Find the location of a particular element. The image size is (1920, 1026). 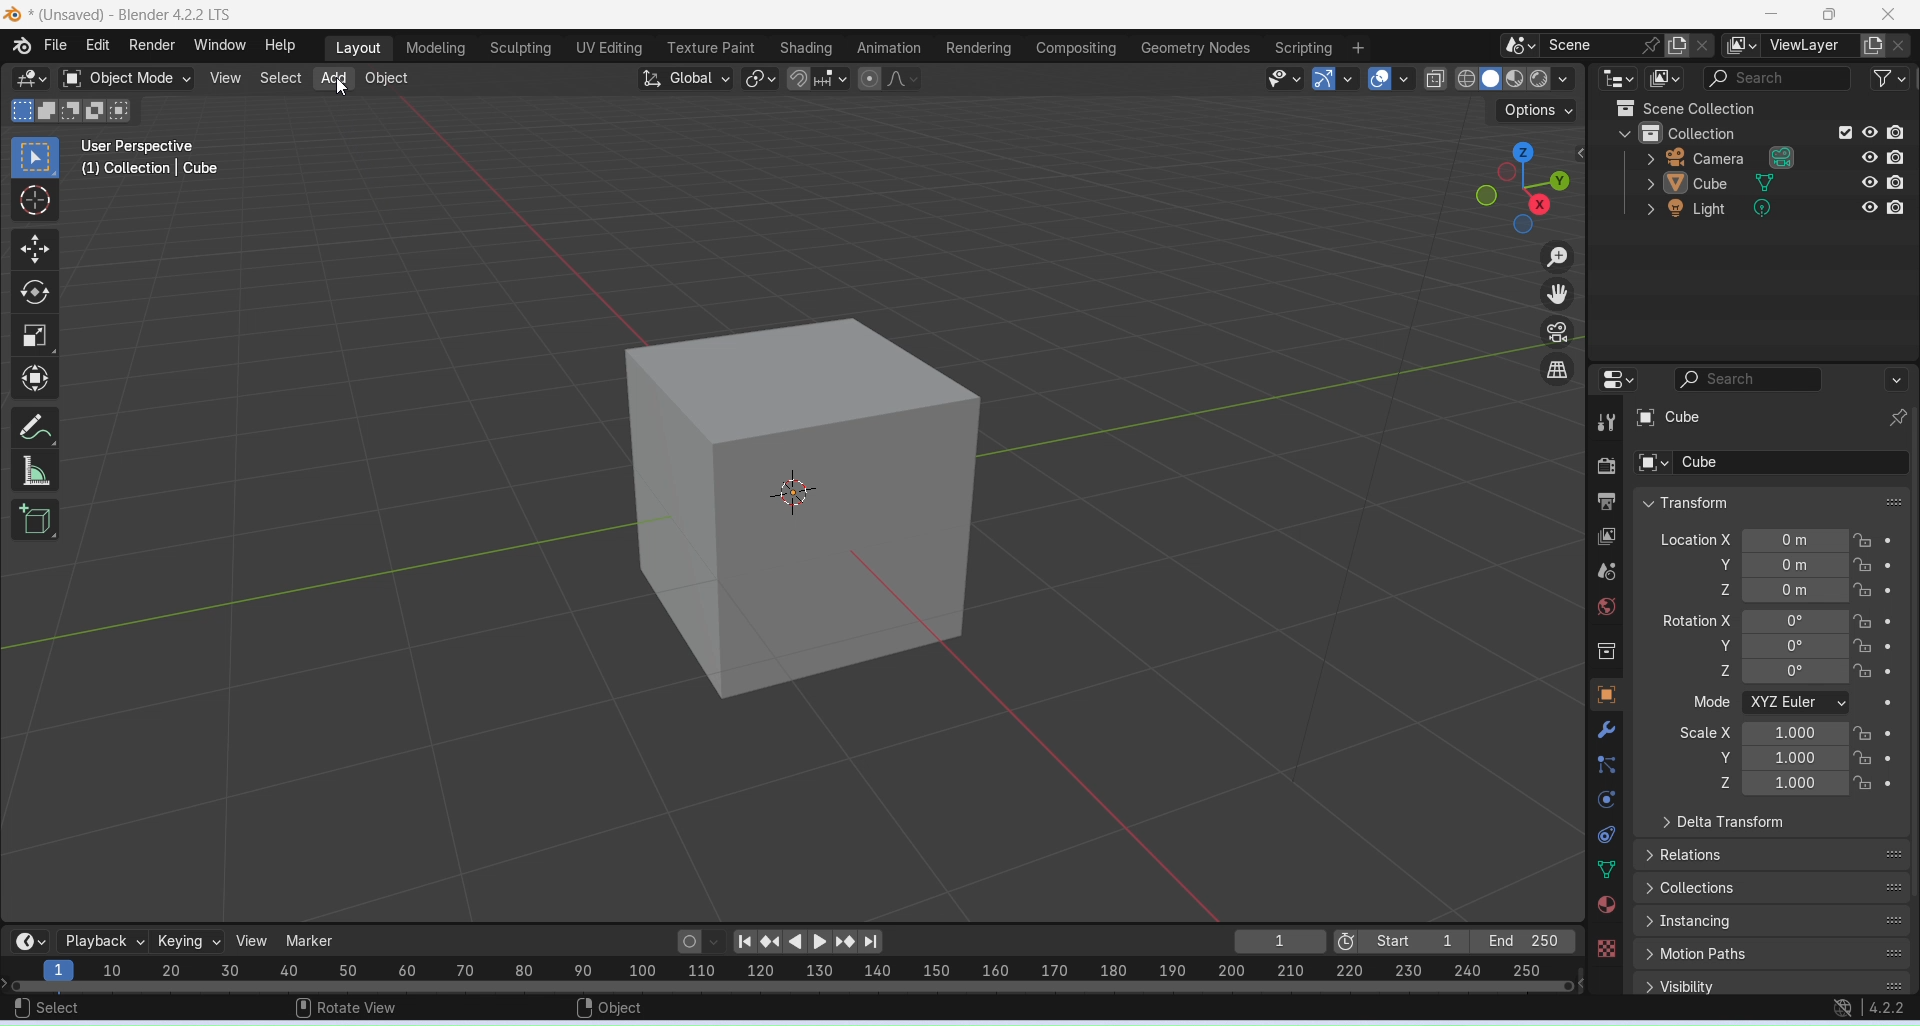

Cube is located at coordinates (806, 507).